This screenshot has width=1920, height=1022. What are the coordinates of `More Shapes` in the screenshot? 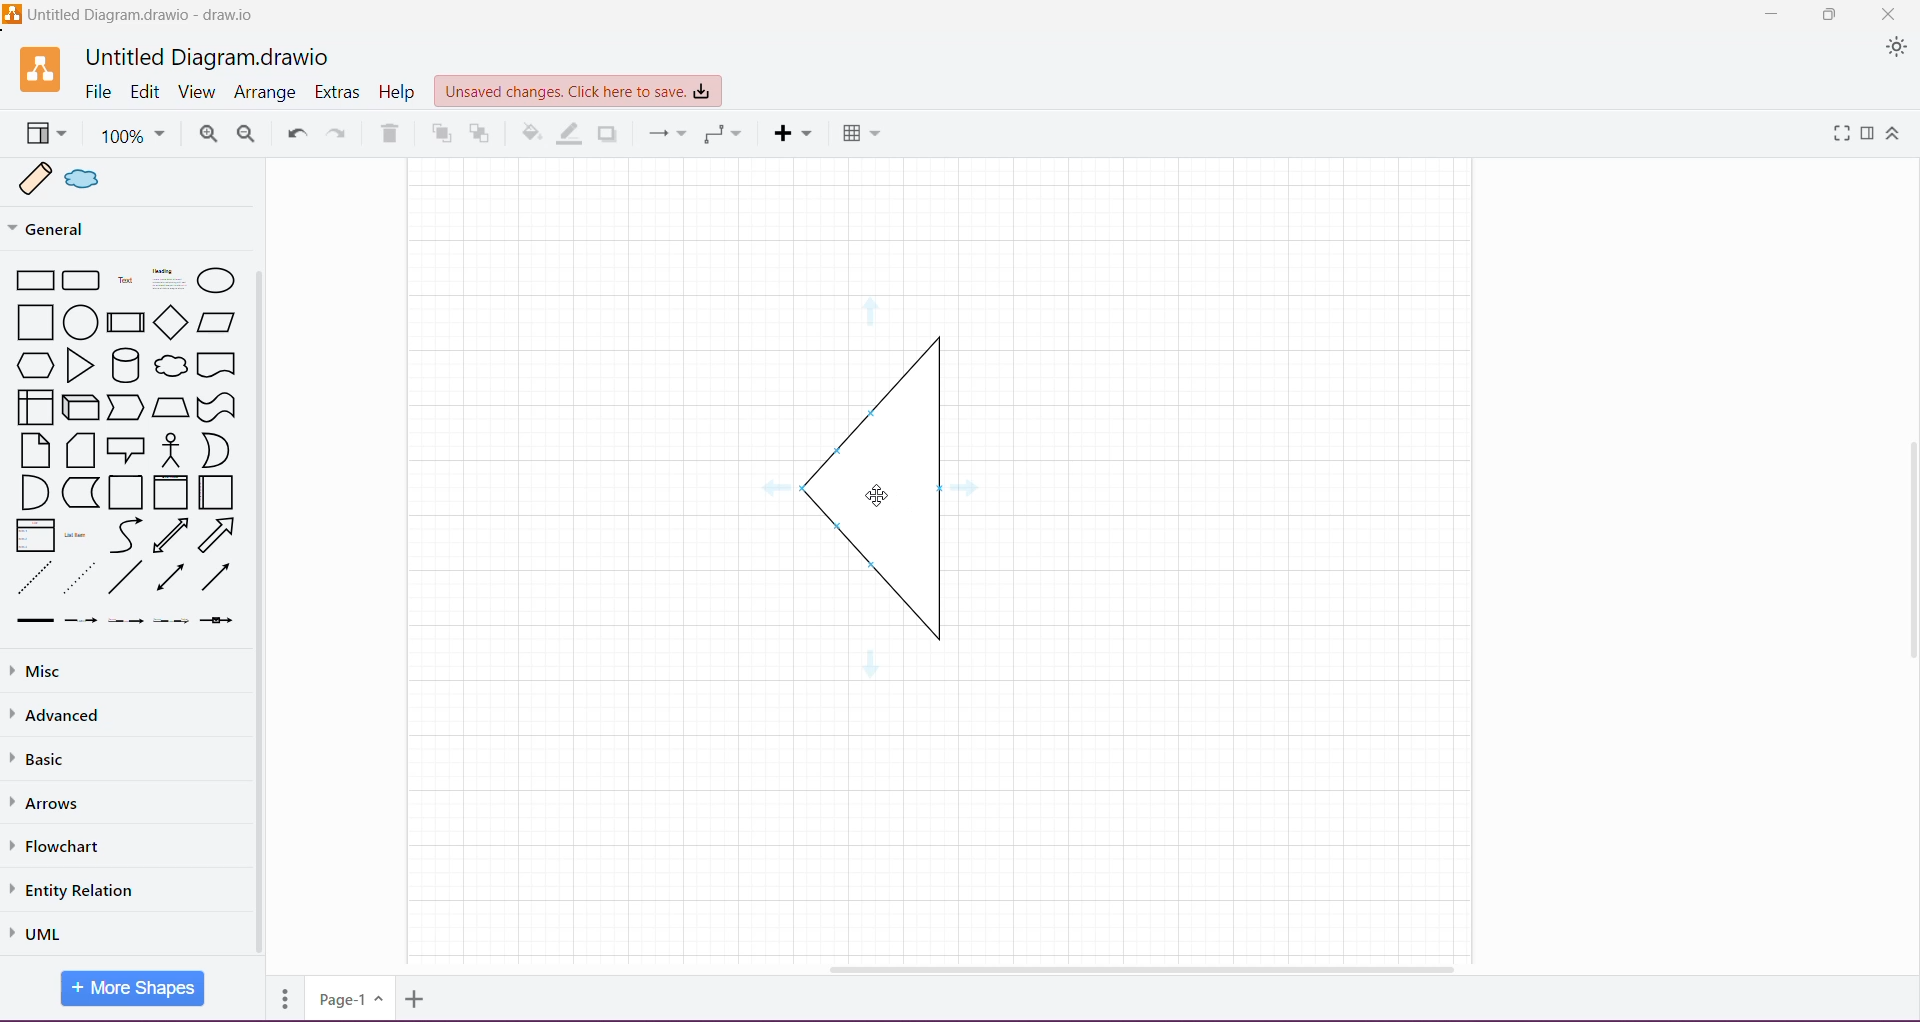 It's located at (134, 988).